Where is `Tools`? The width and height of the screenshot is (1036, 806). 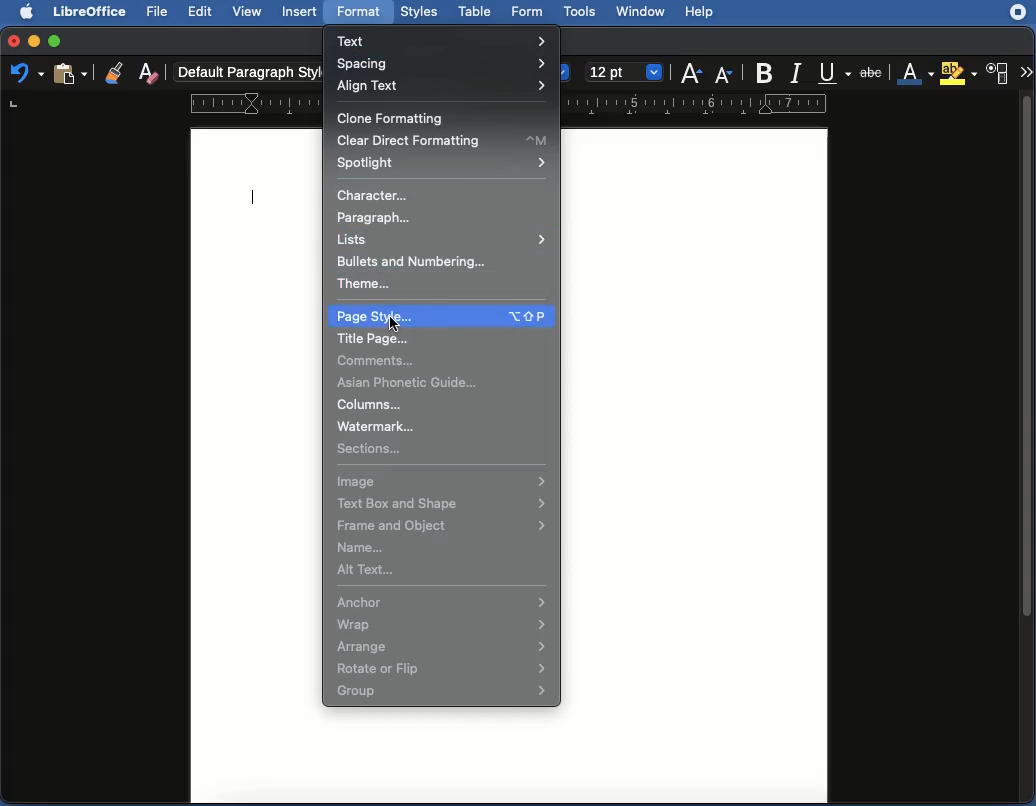 Tools is located at coordinates (582, 11).